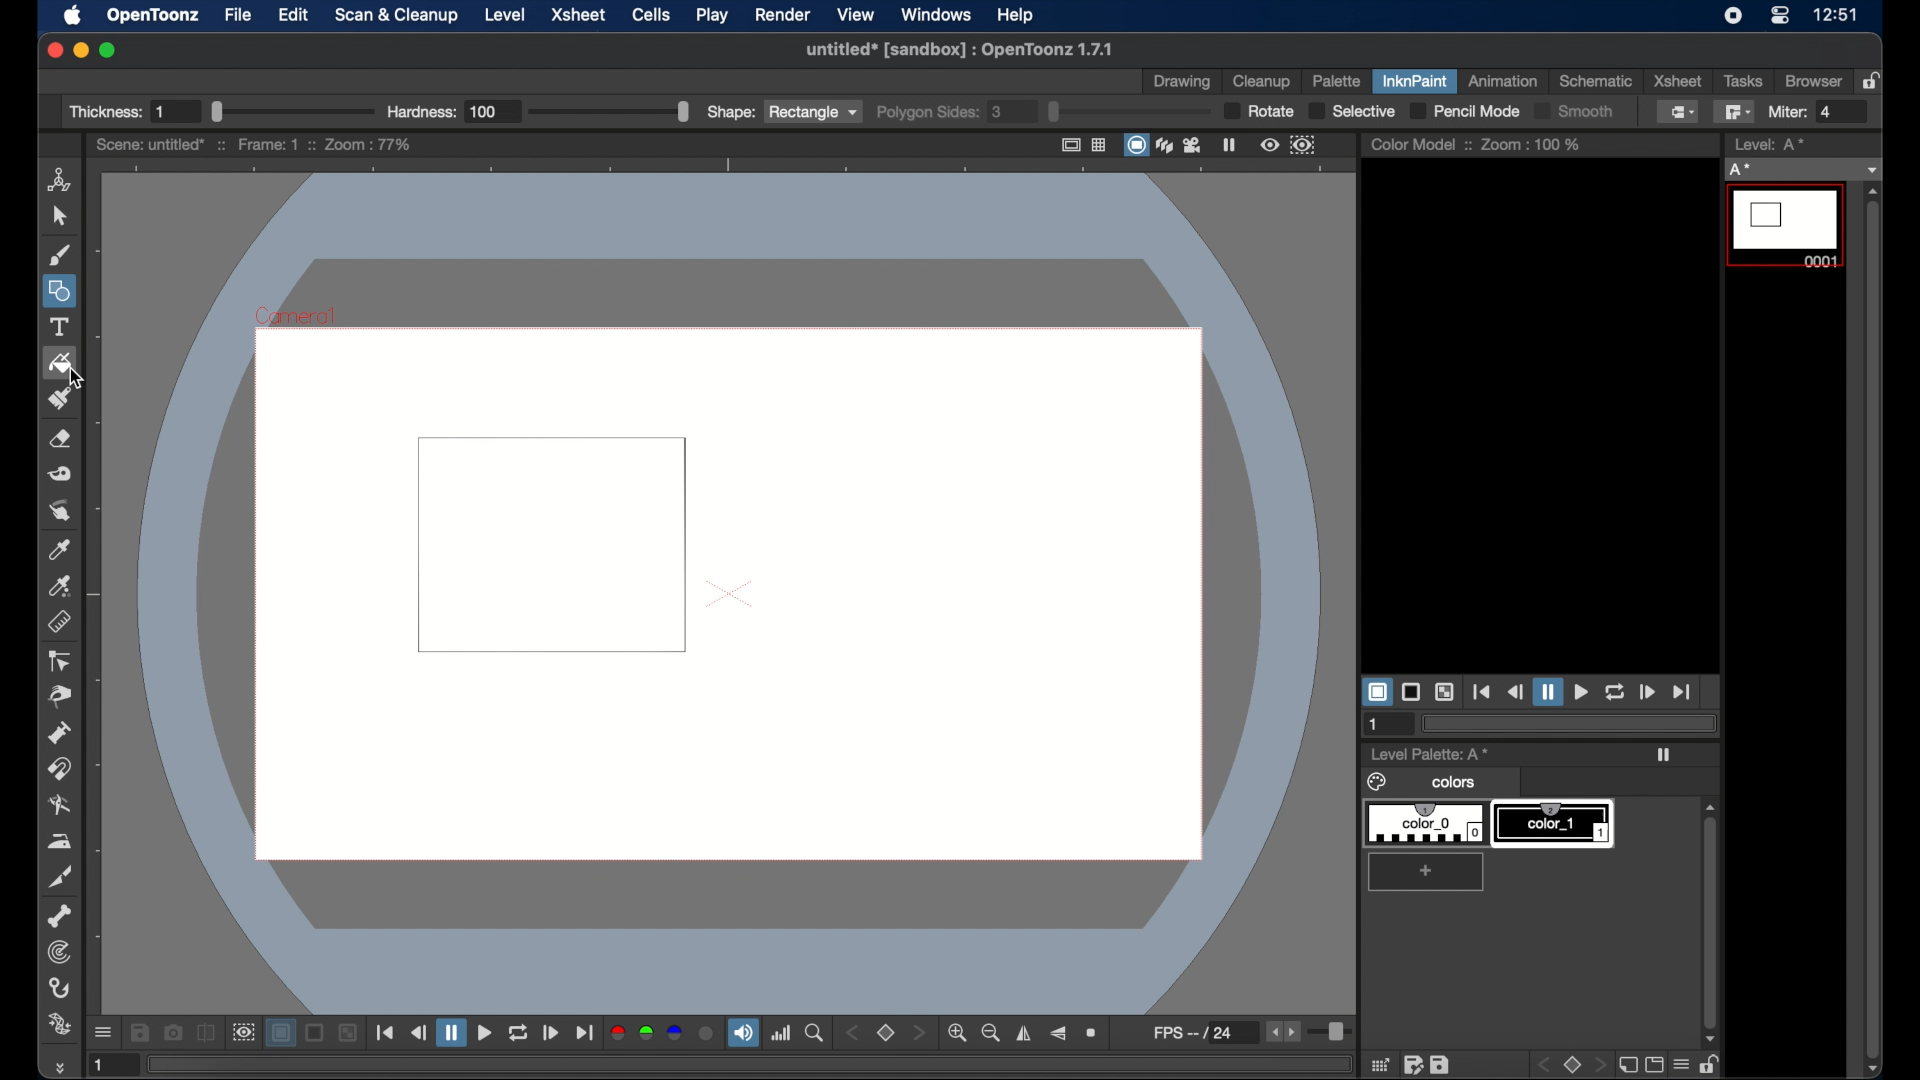 The height and width of the screenshot is (1080, 1920). I want to click on menu, so click(1680, 1064).